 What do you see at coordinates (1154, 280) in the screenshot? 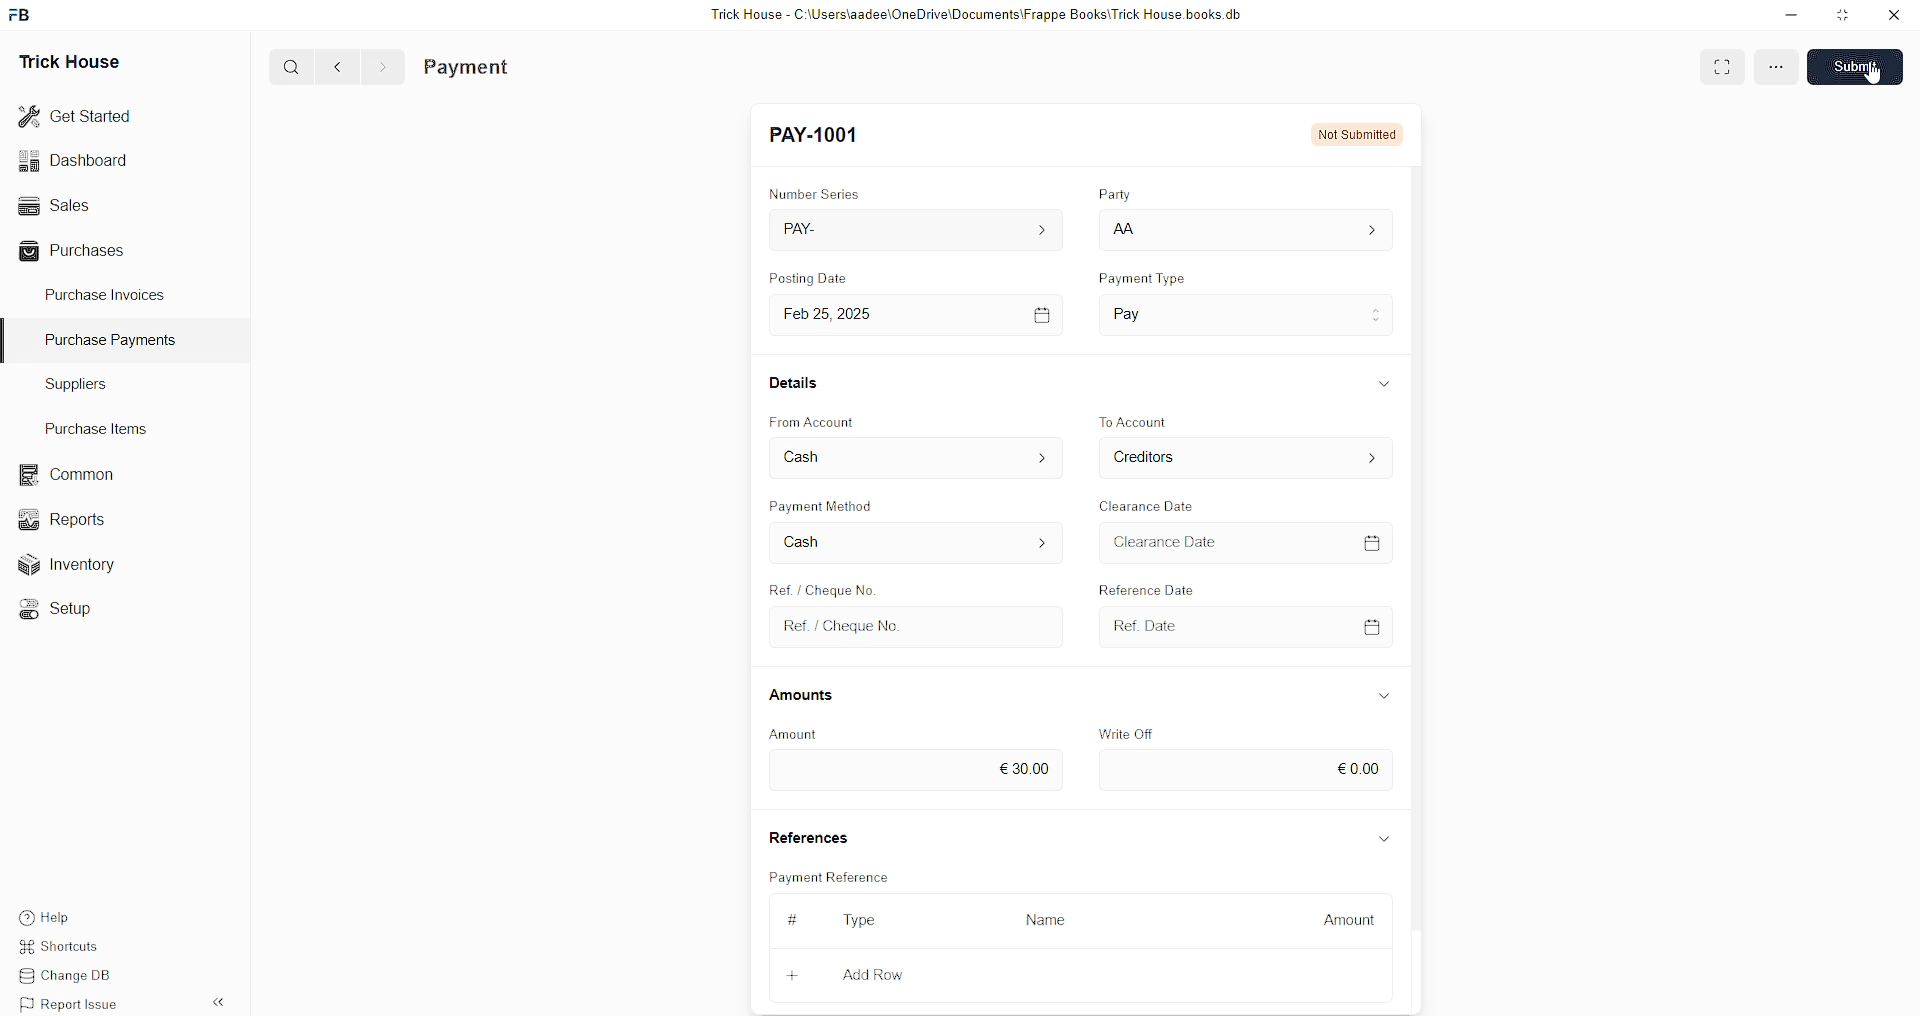
I see `payment type` at bounding box center [1154, 280].